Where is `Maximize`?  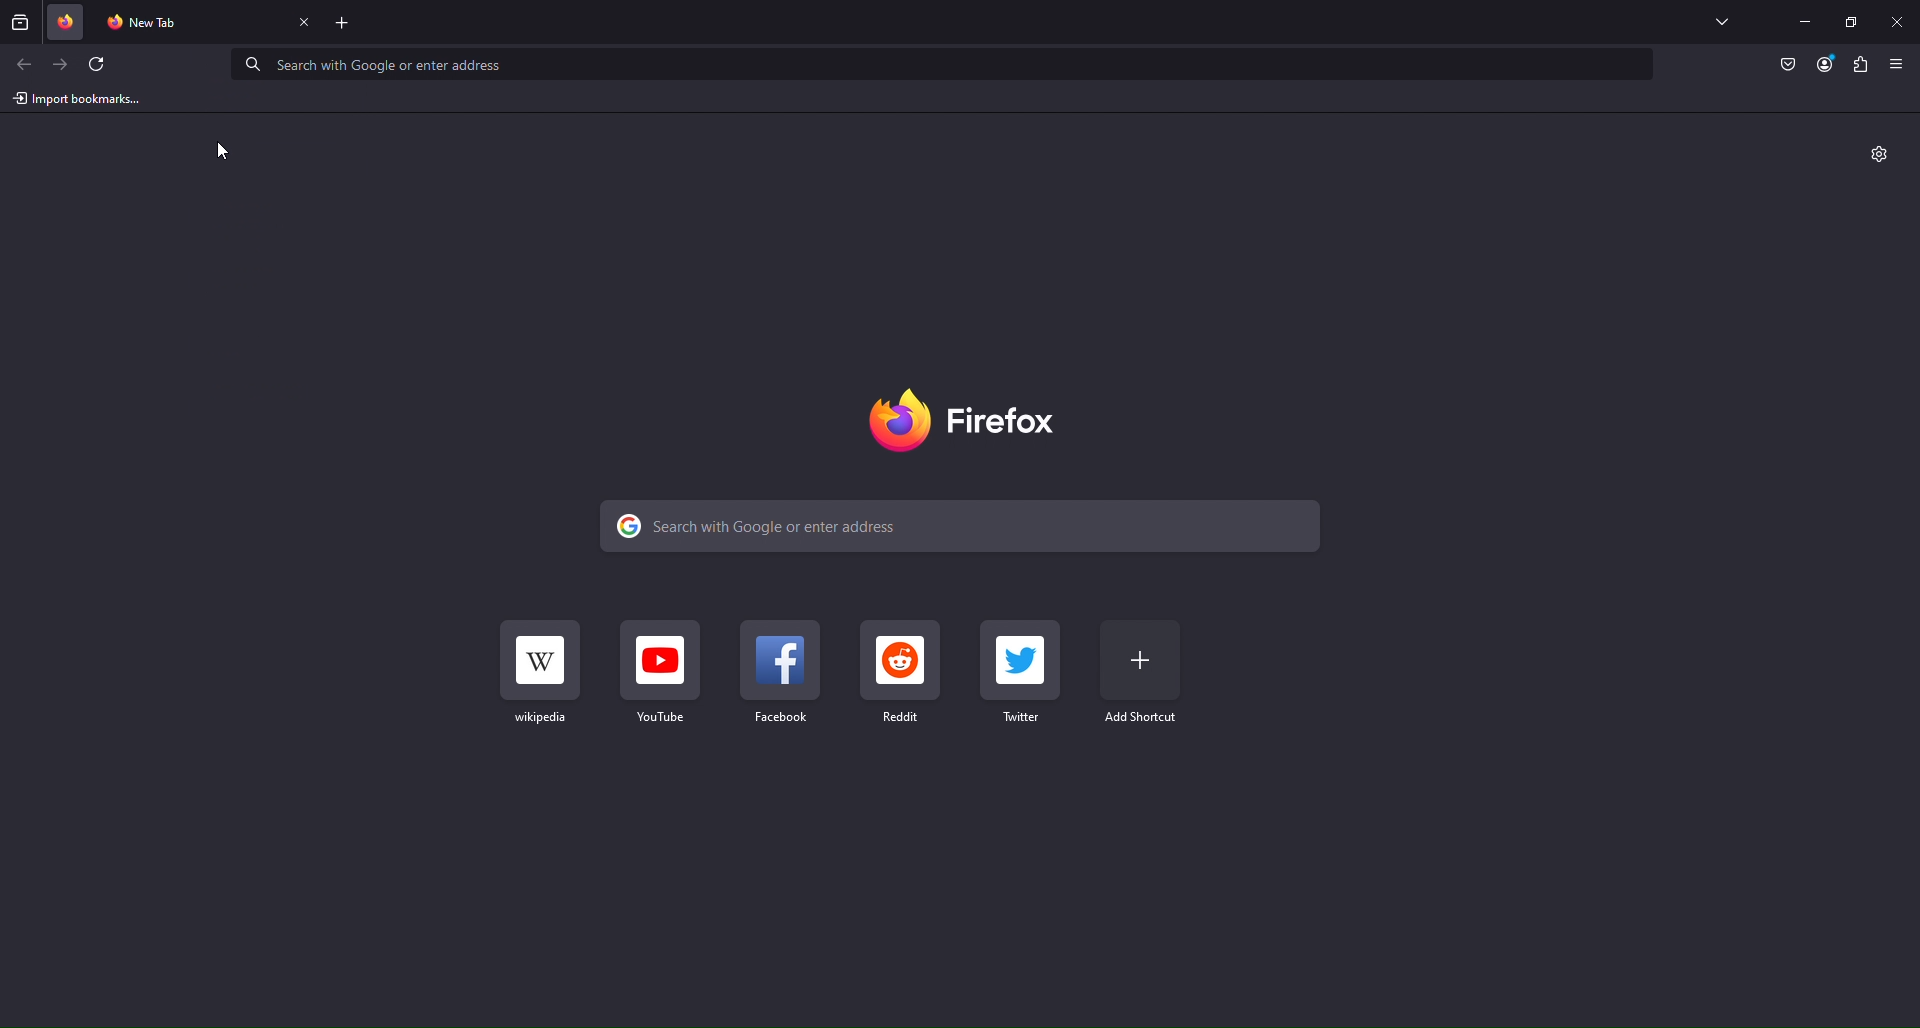
Maximize is located at coordinates (1852, 22).